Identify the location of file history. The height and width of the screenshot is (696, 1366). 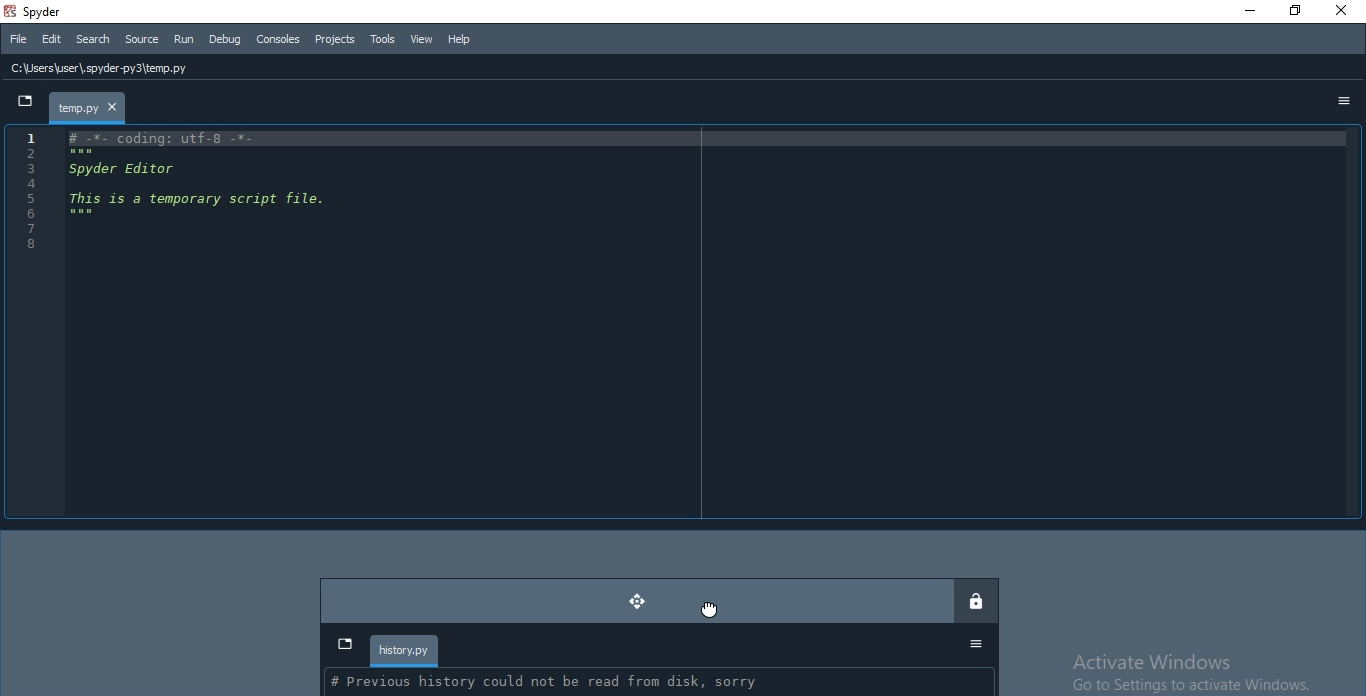
(170, 66).